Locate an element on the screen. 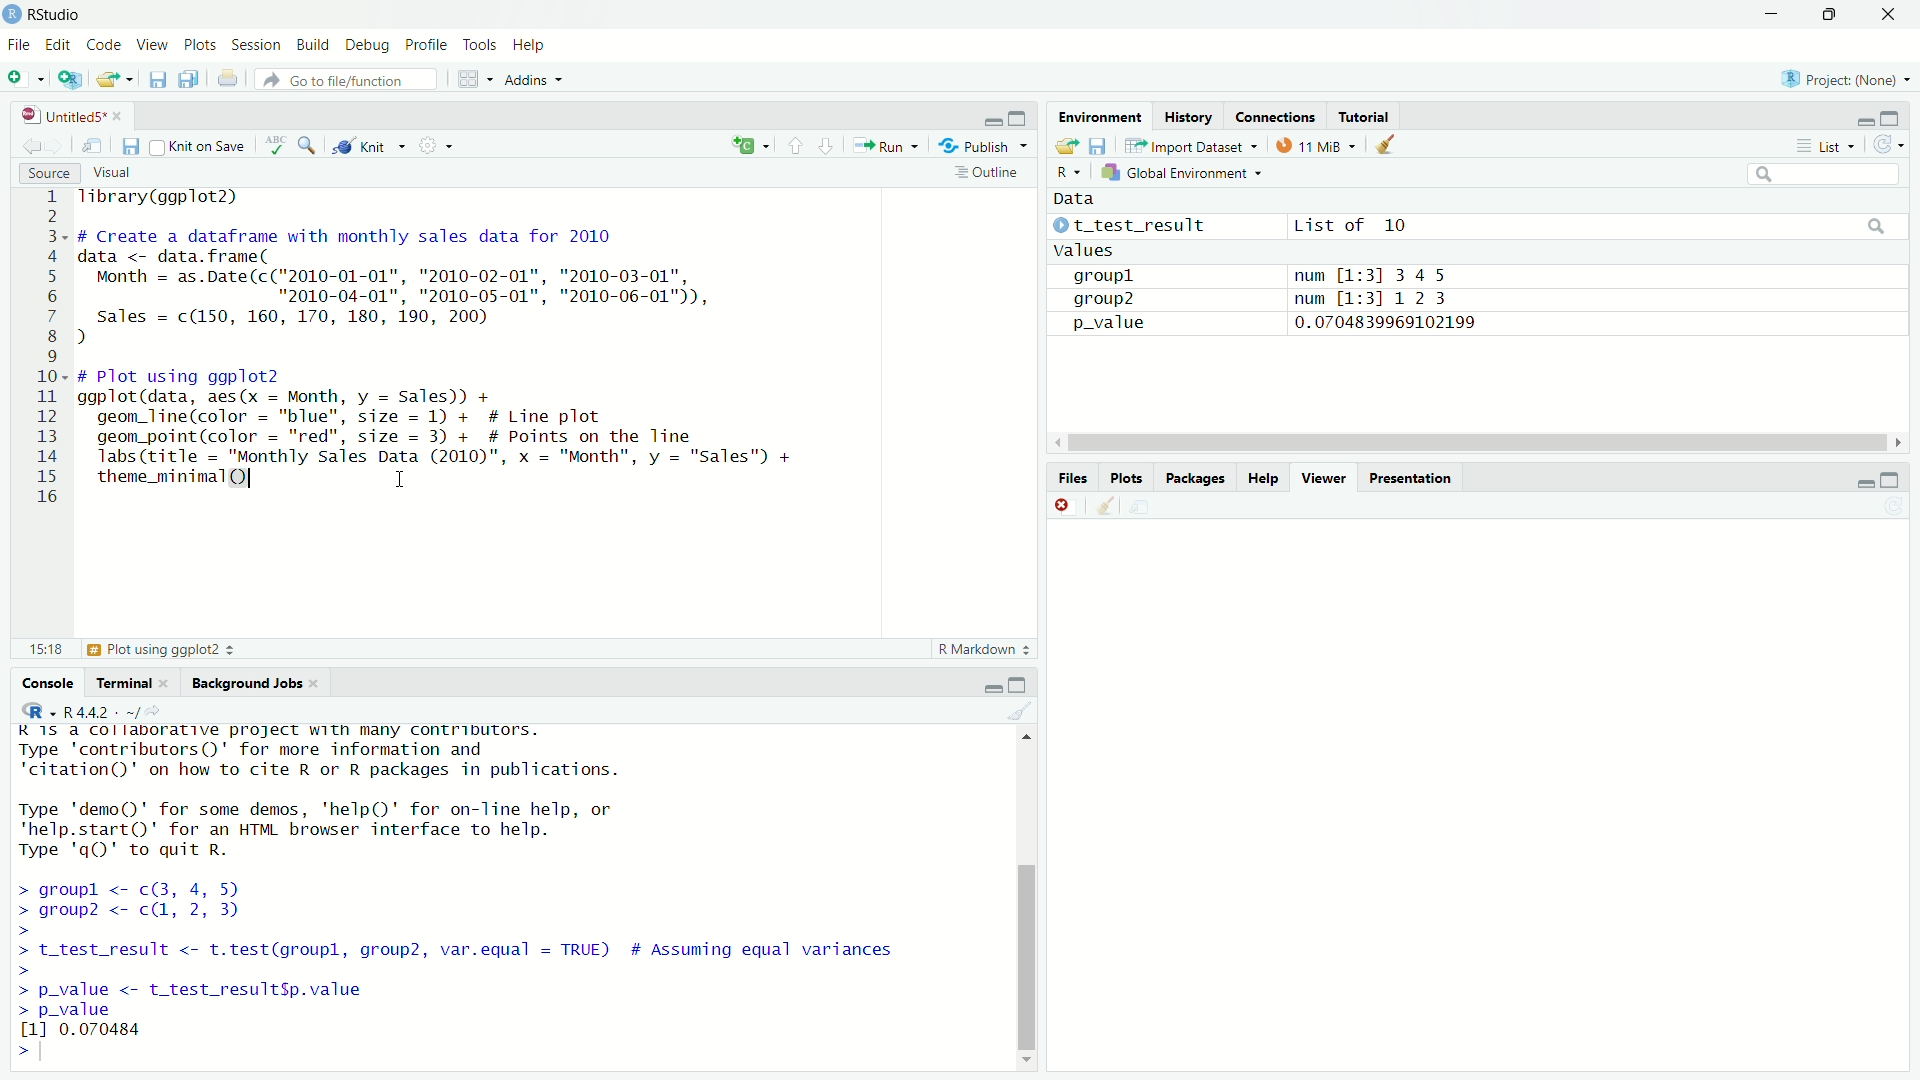  check is located at coordinates (273, 145).